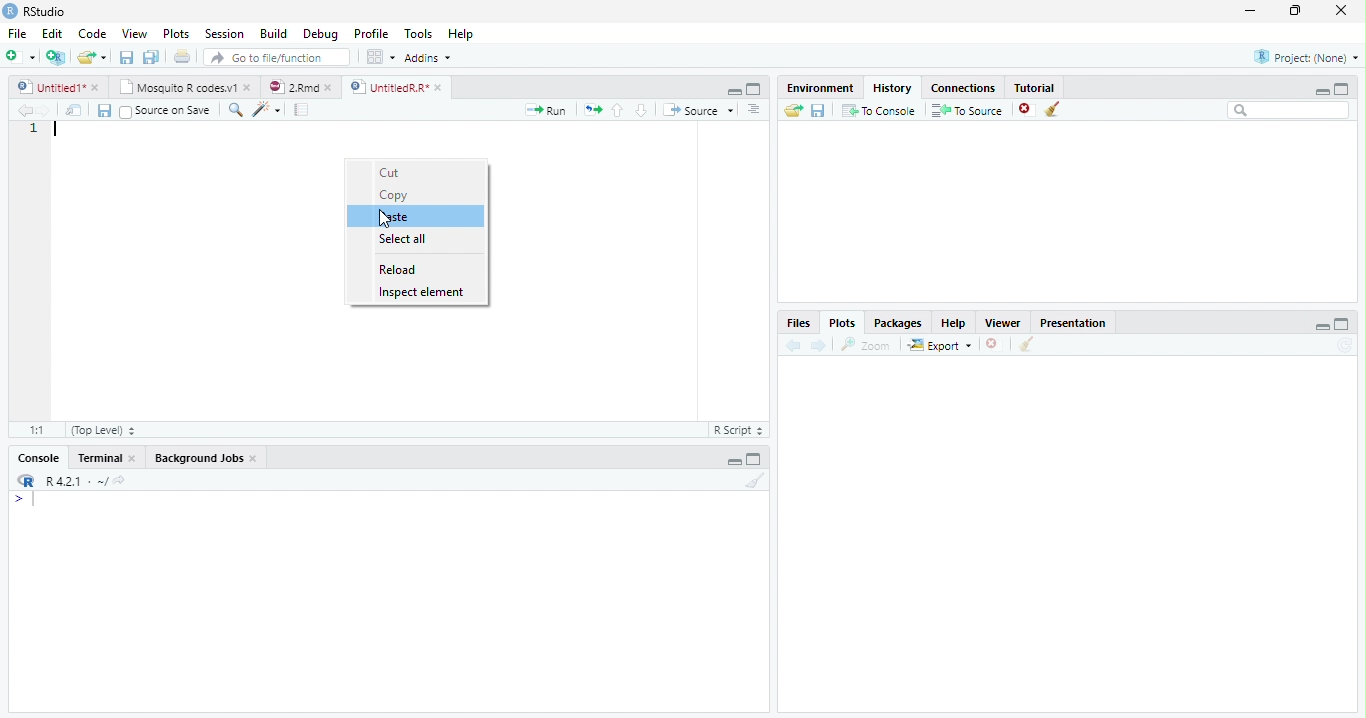 This screenshot has height=718, width=1366. I want to click on Minimize, so click(1252, 10).